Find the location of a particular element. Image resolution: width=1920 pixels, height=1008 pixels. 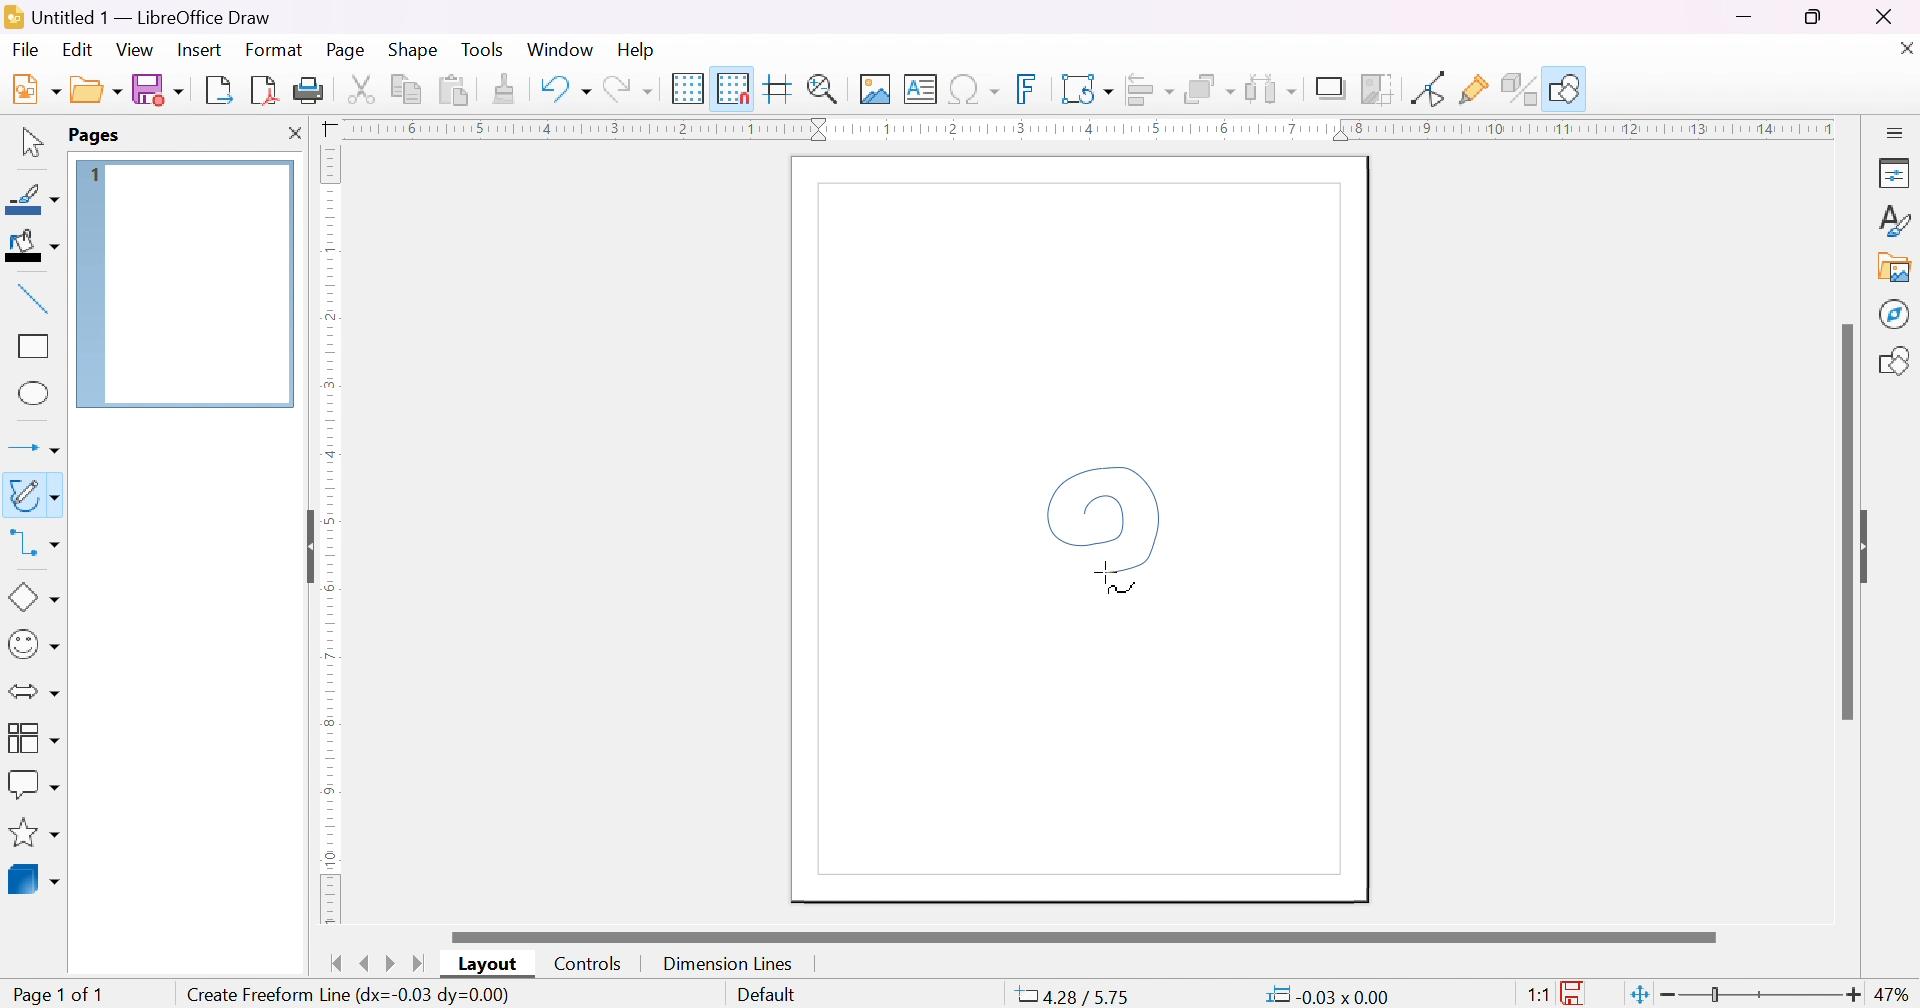

paste is located at coordinates (454, 91).